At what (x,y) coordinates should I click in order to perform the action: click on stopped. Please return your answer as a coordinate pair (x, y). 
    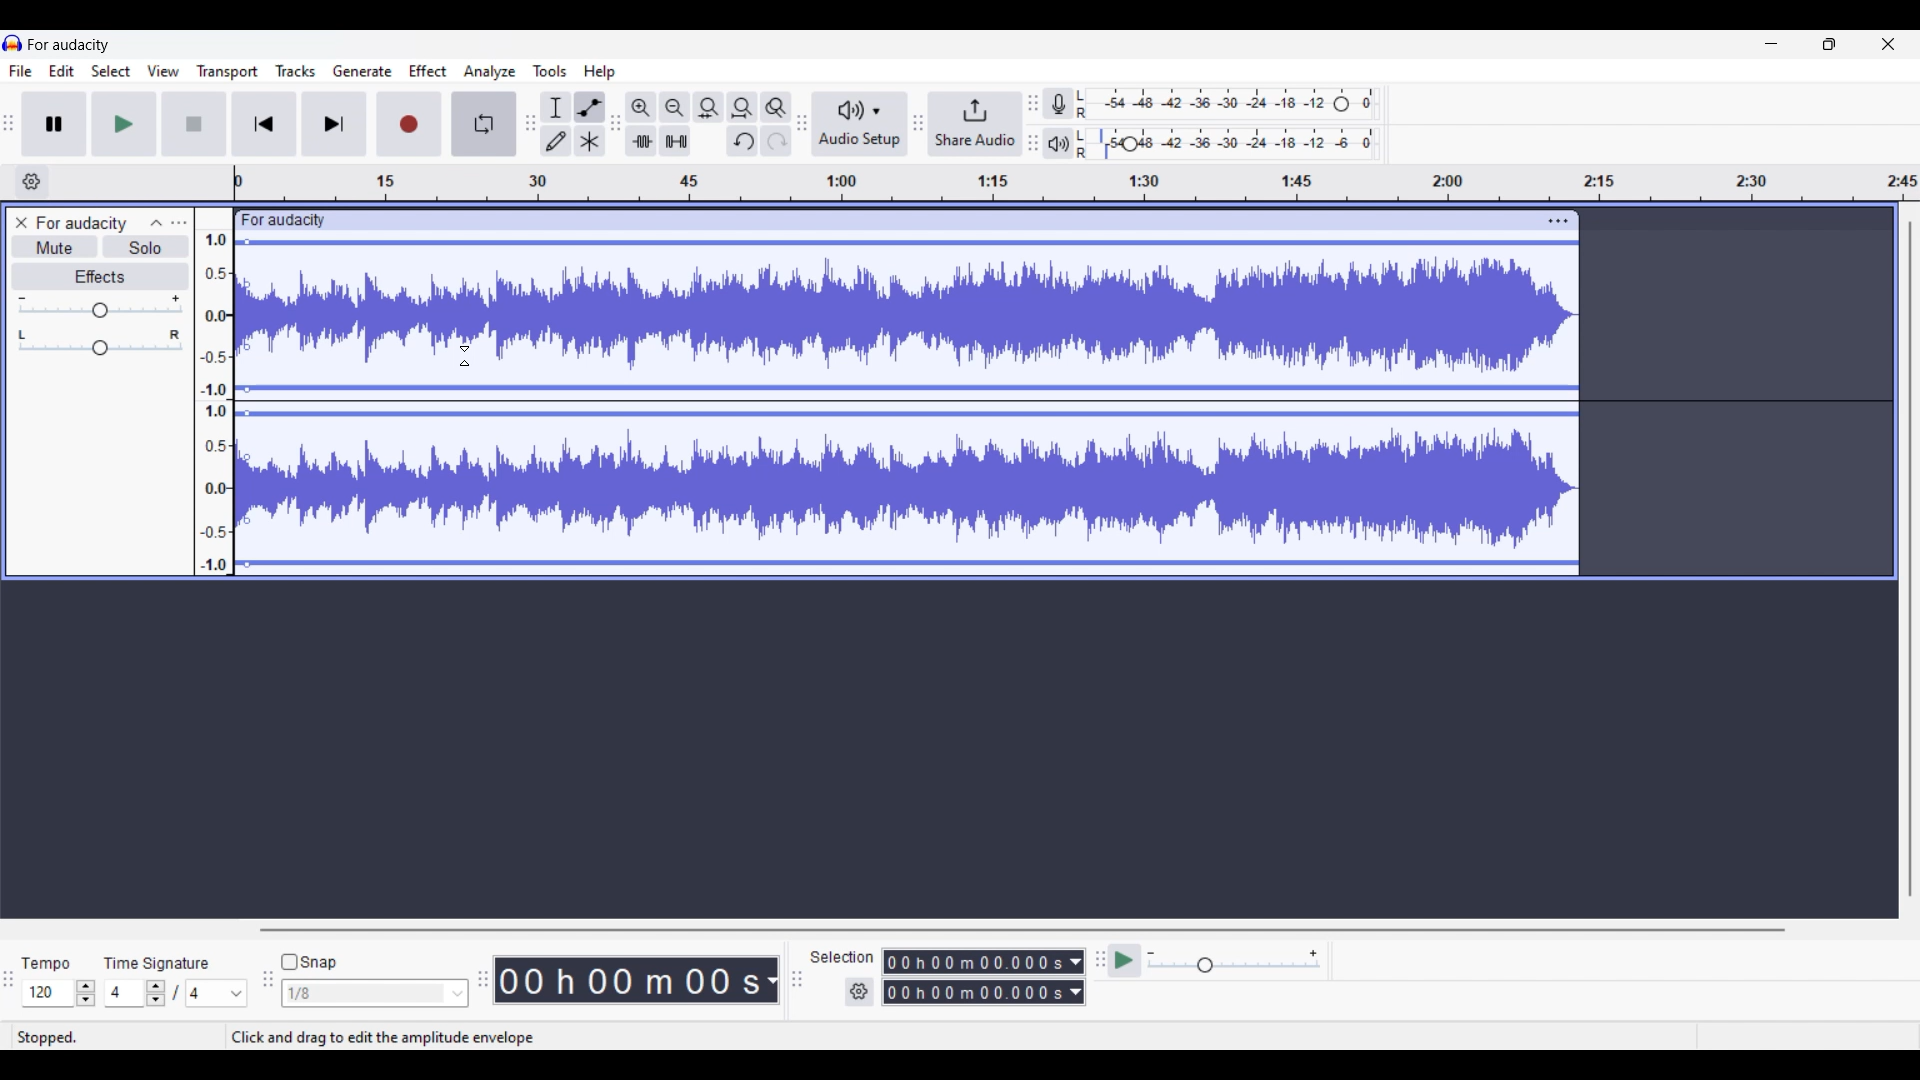
    Looking at the image, I should click on (48, 1038).